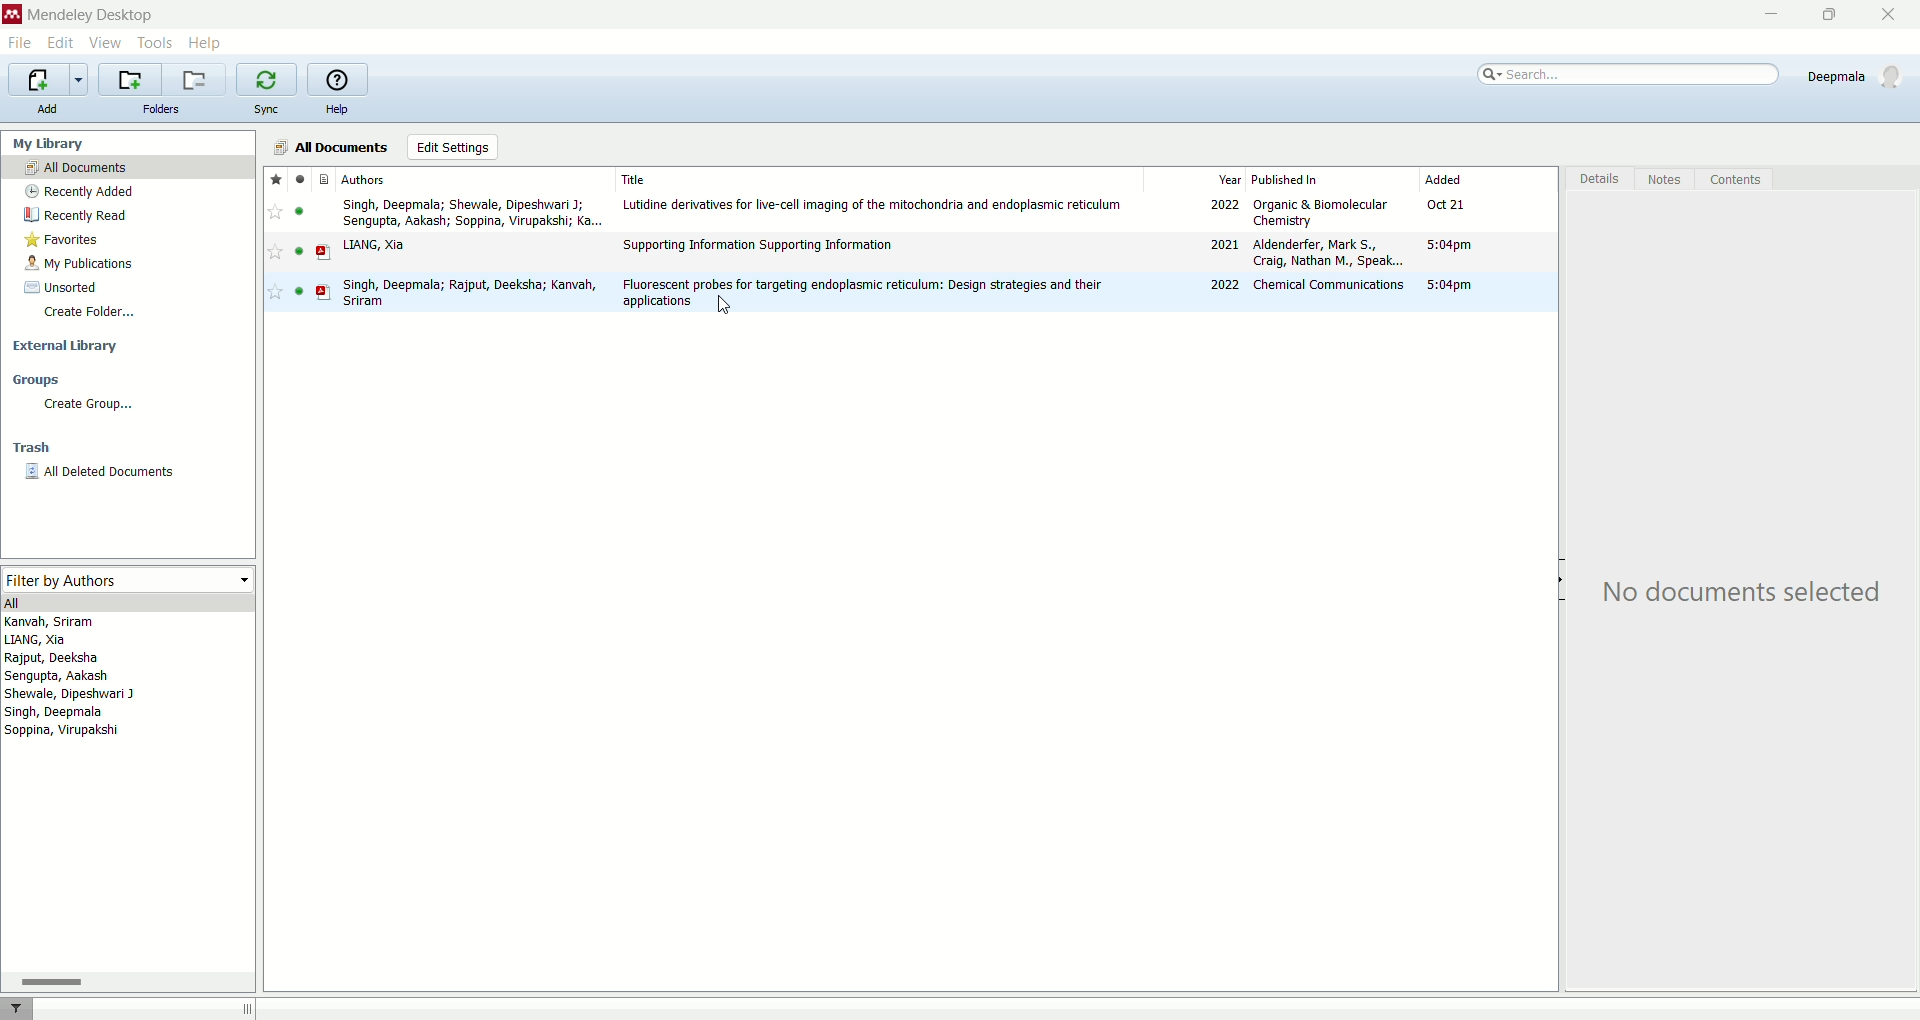 The height and width of the screenshot is (1020, 1920). What do you see at coordinates (128, 602) in the screenshot?
I see `all` at bounding box center [128, 602].